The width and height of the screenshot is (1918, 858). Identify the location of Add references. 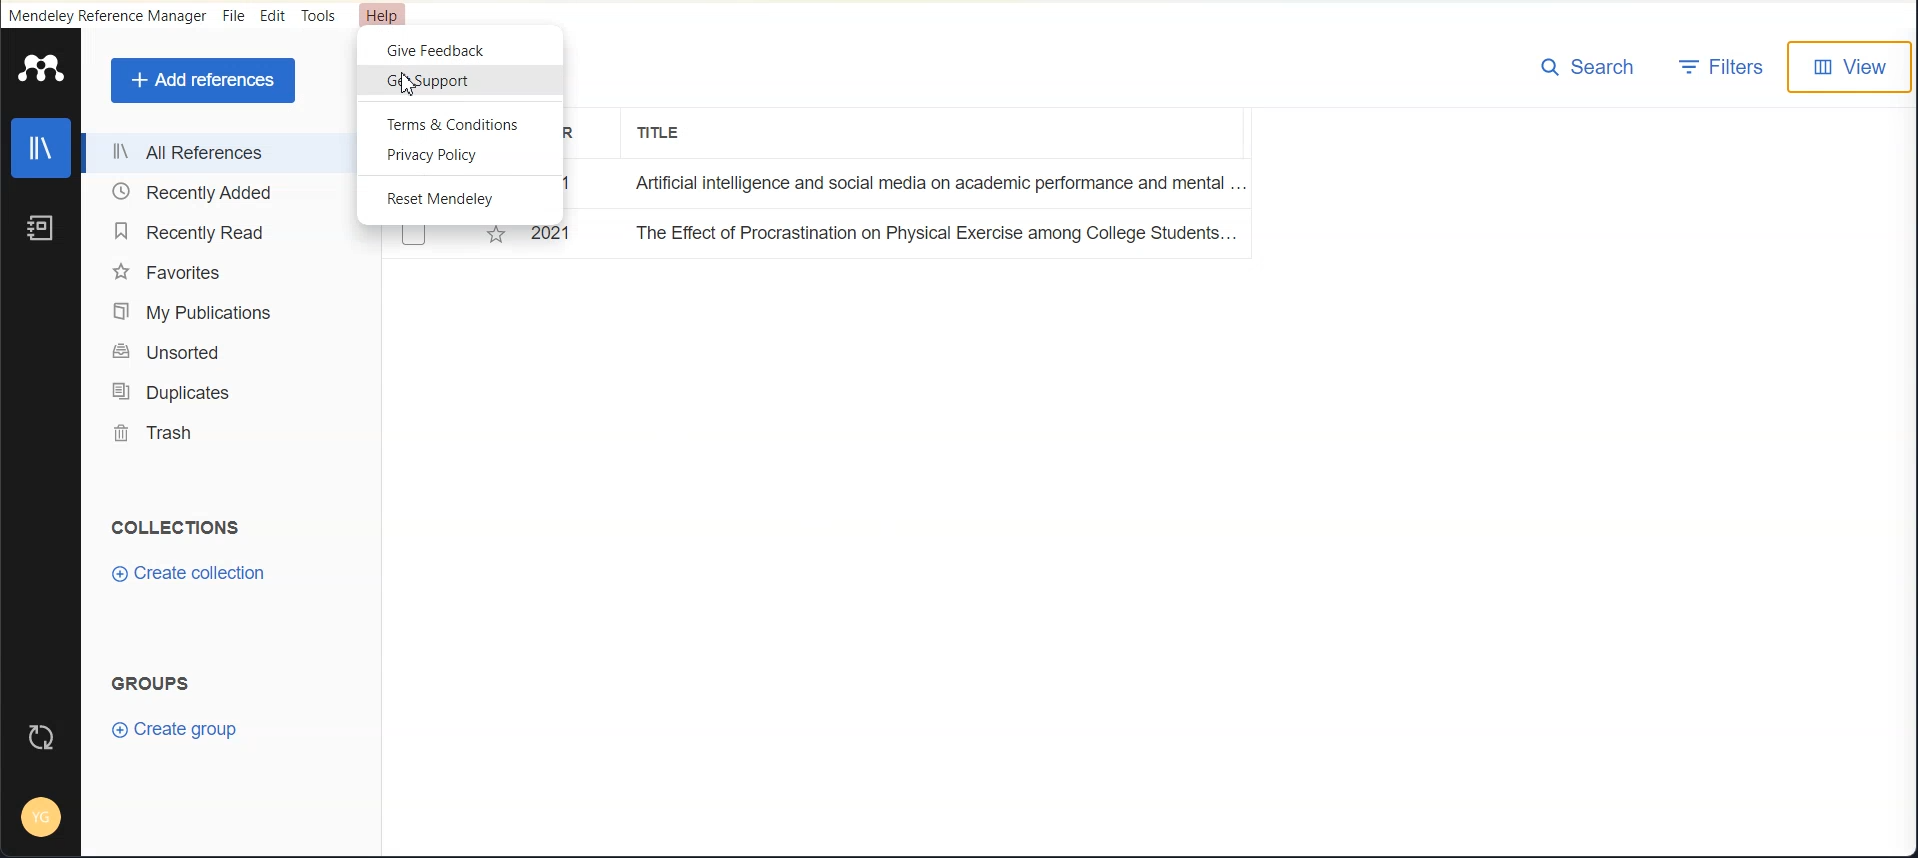
(202, 80).